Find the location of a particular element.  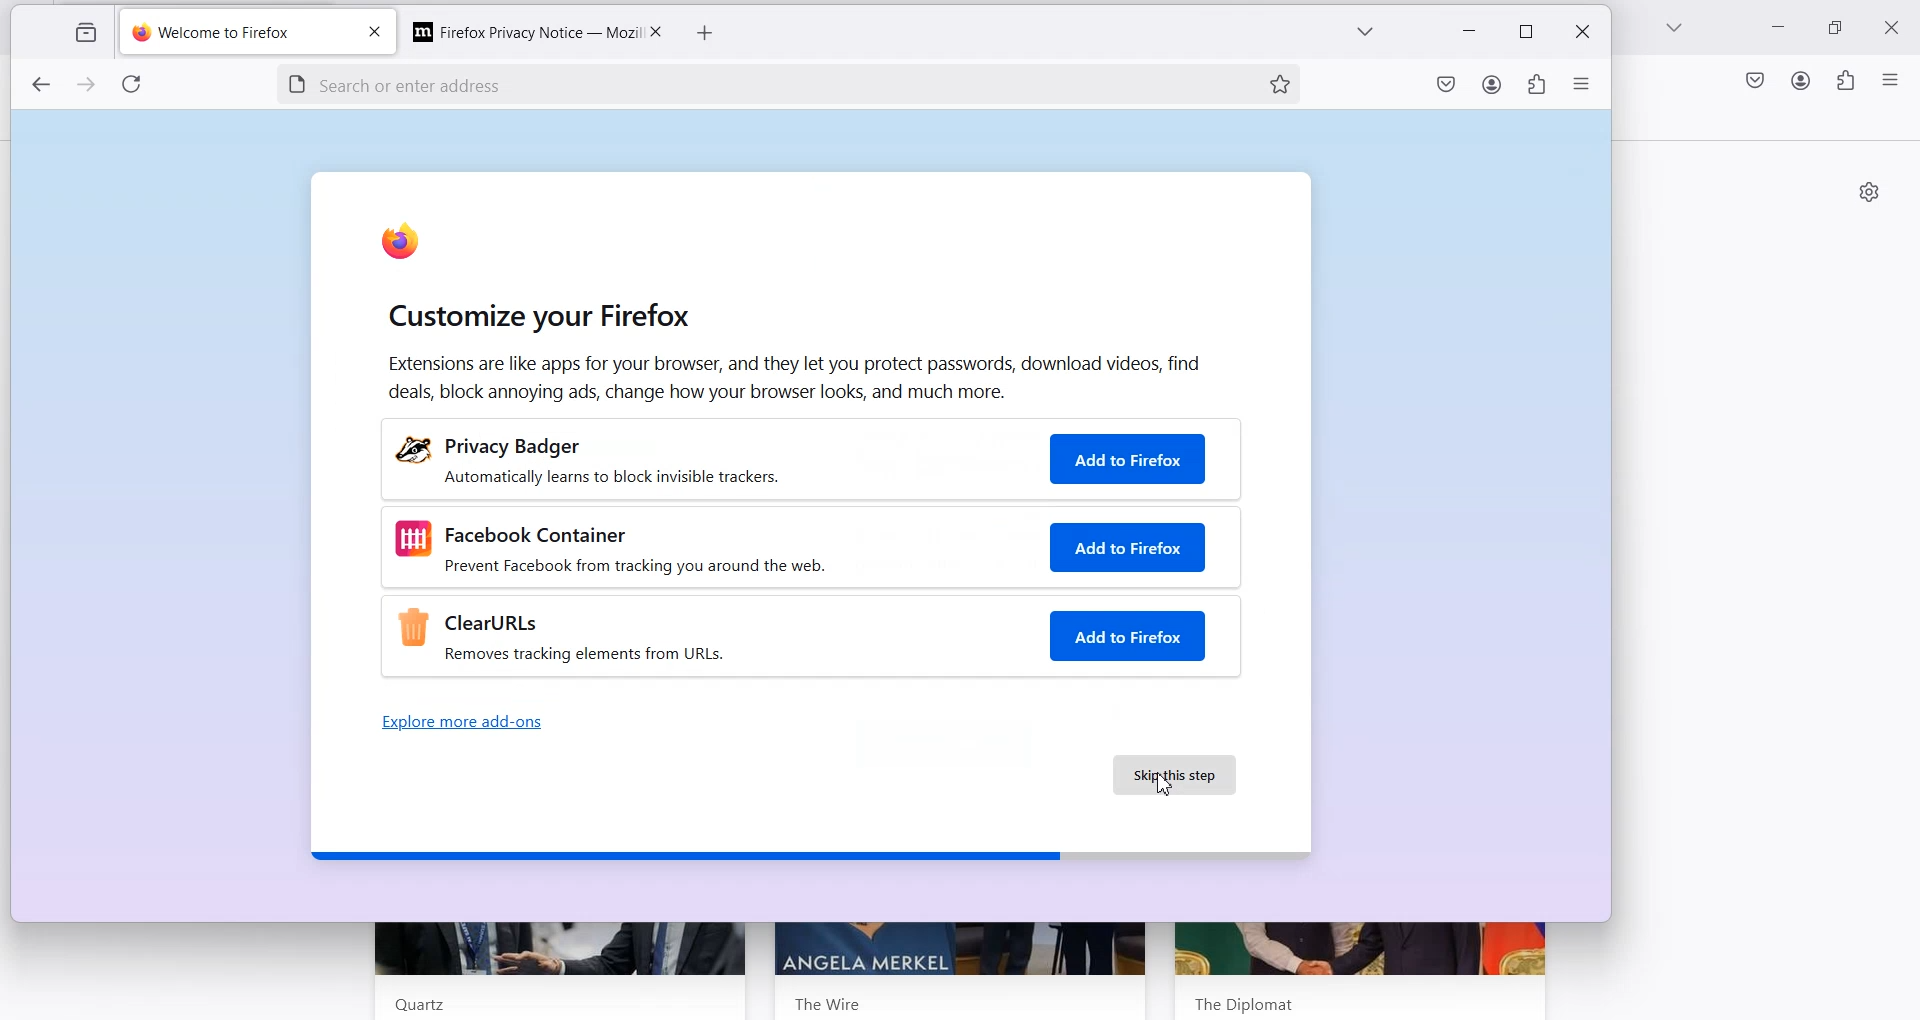

Automatically learns to block invisible trackers. is located at coordinates (712, 478).